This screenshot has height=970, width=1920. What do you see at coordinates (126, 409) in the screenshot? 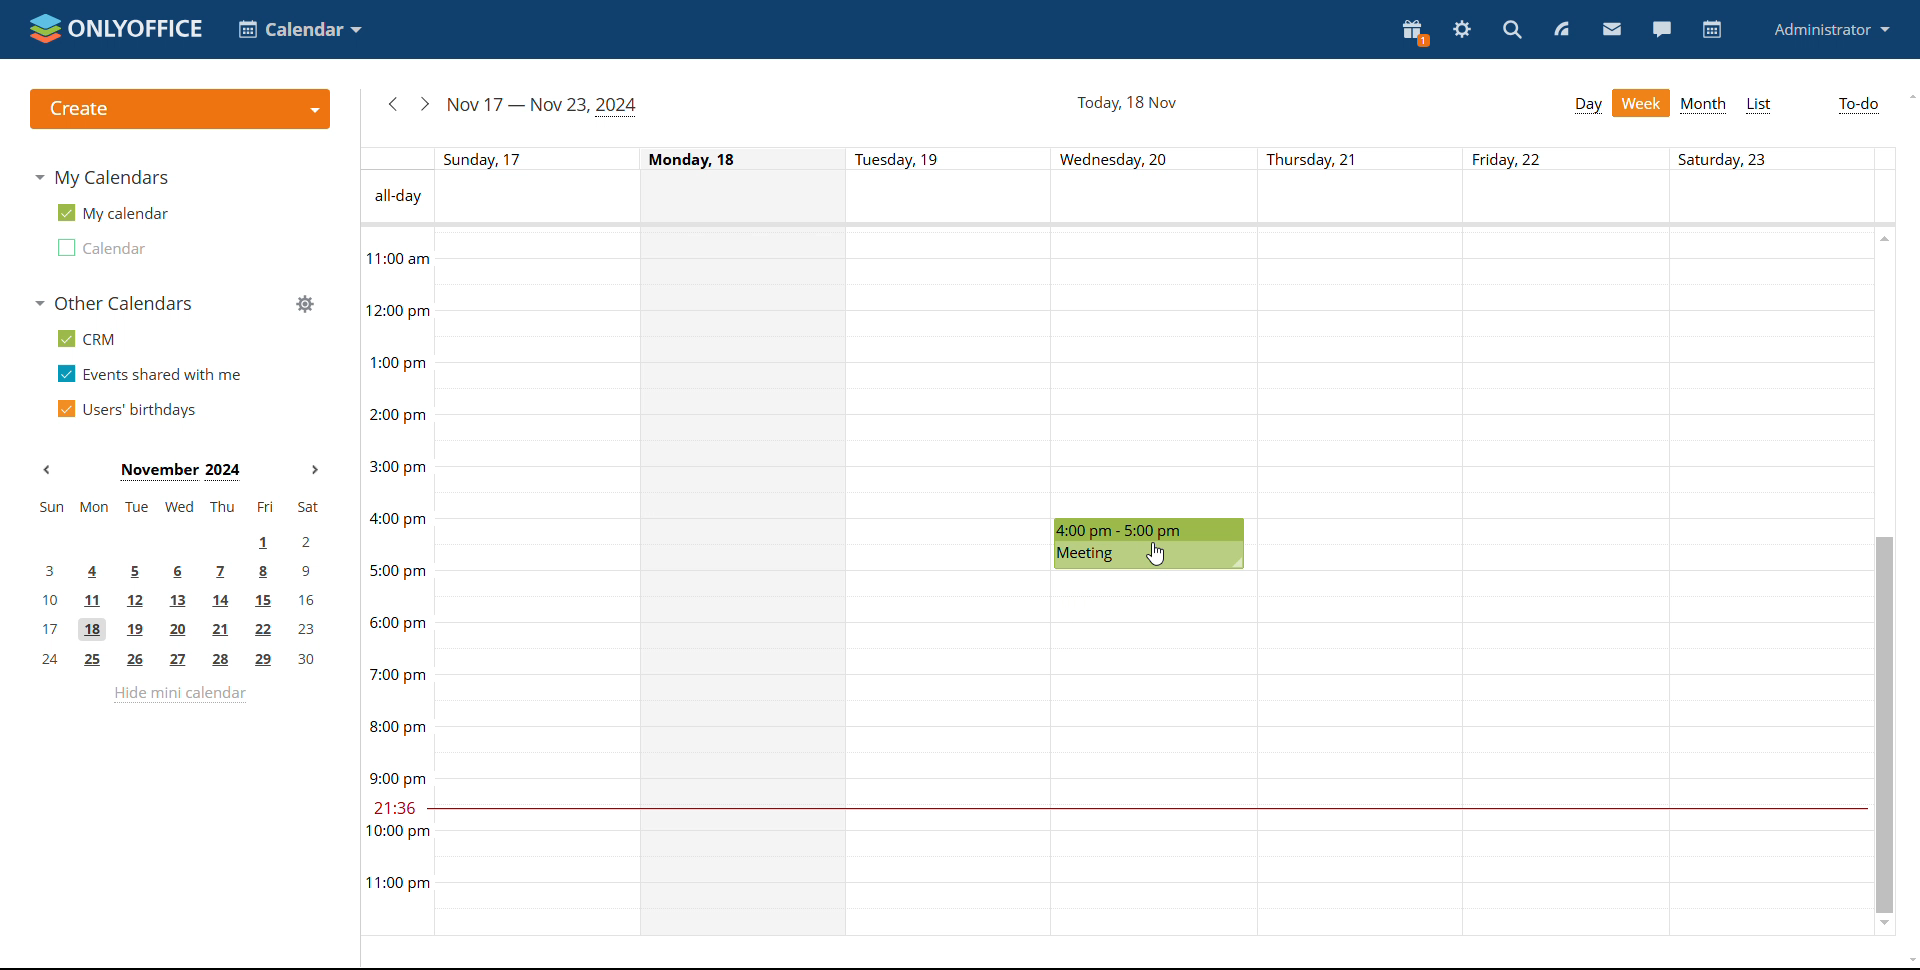
I see `users' birthdays ` at bounding box center [126, 409].